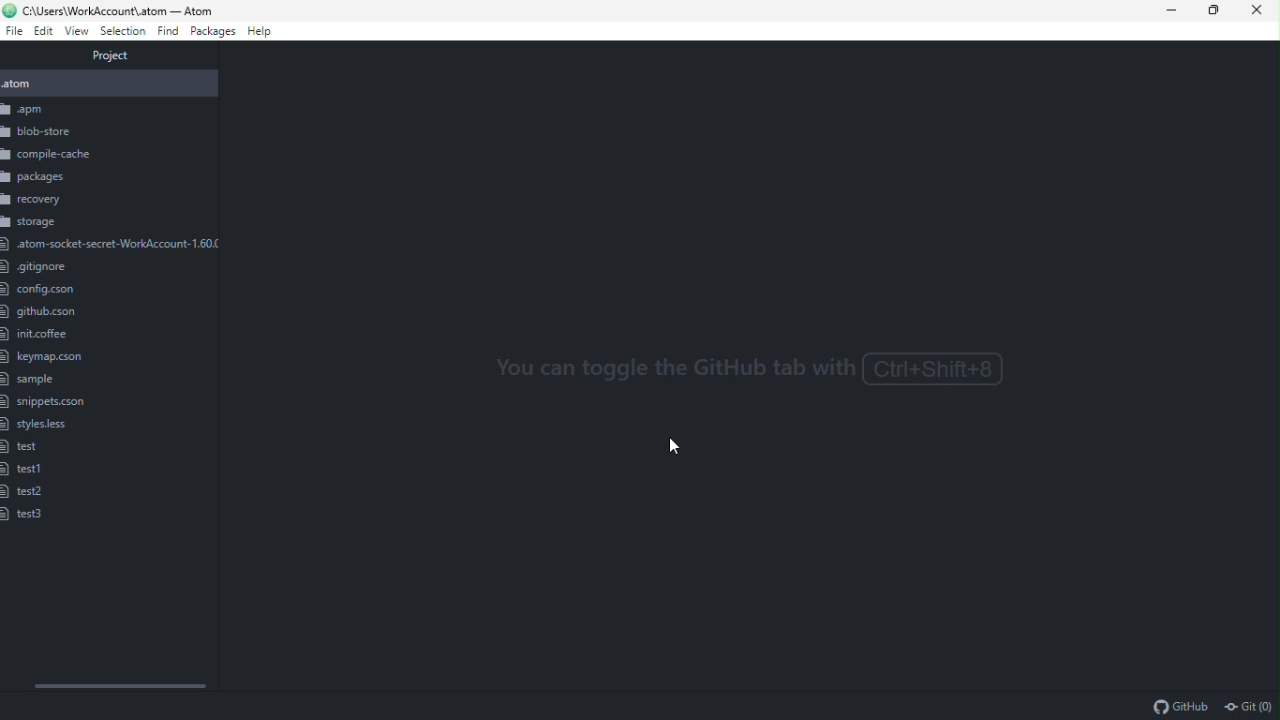 This screenshot has height=720, width=1280. I want to click on keymap.cson, so click(46, 357).